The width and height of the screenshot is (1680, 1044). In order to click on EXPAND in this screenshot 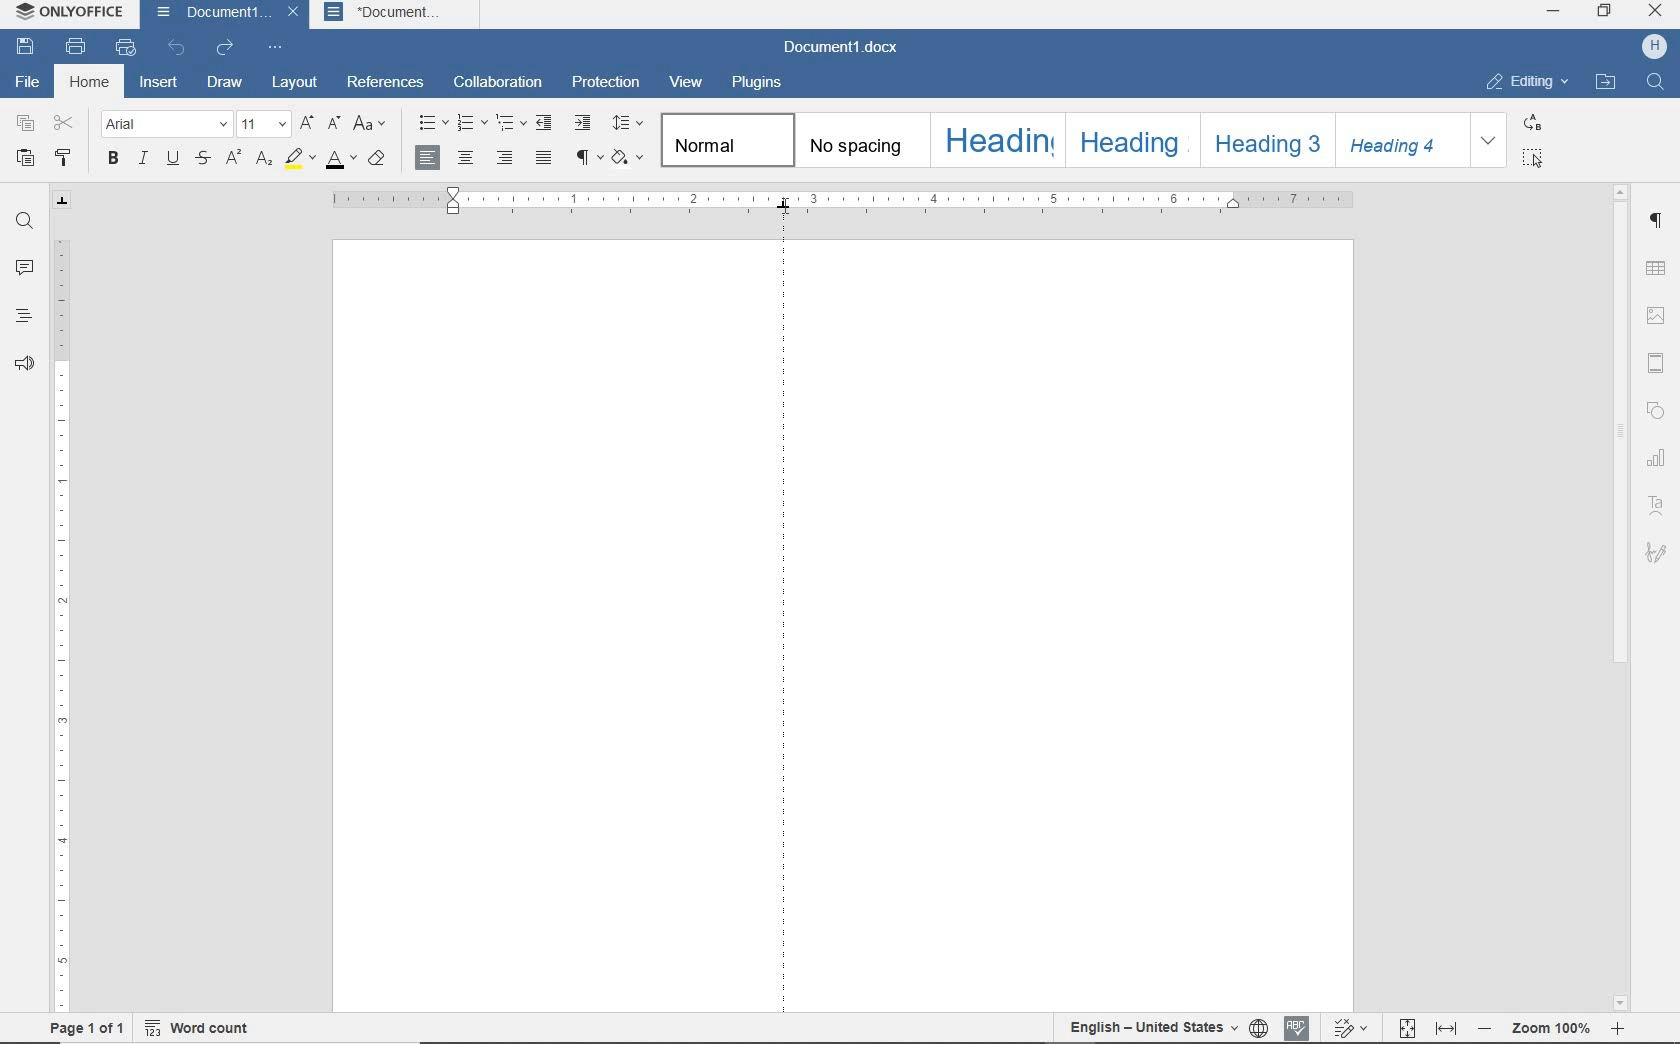, I will do `click(1491, 140)`.